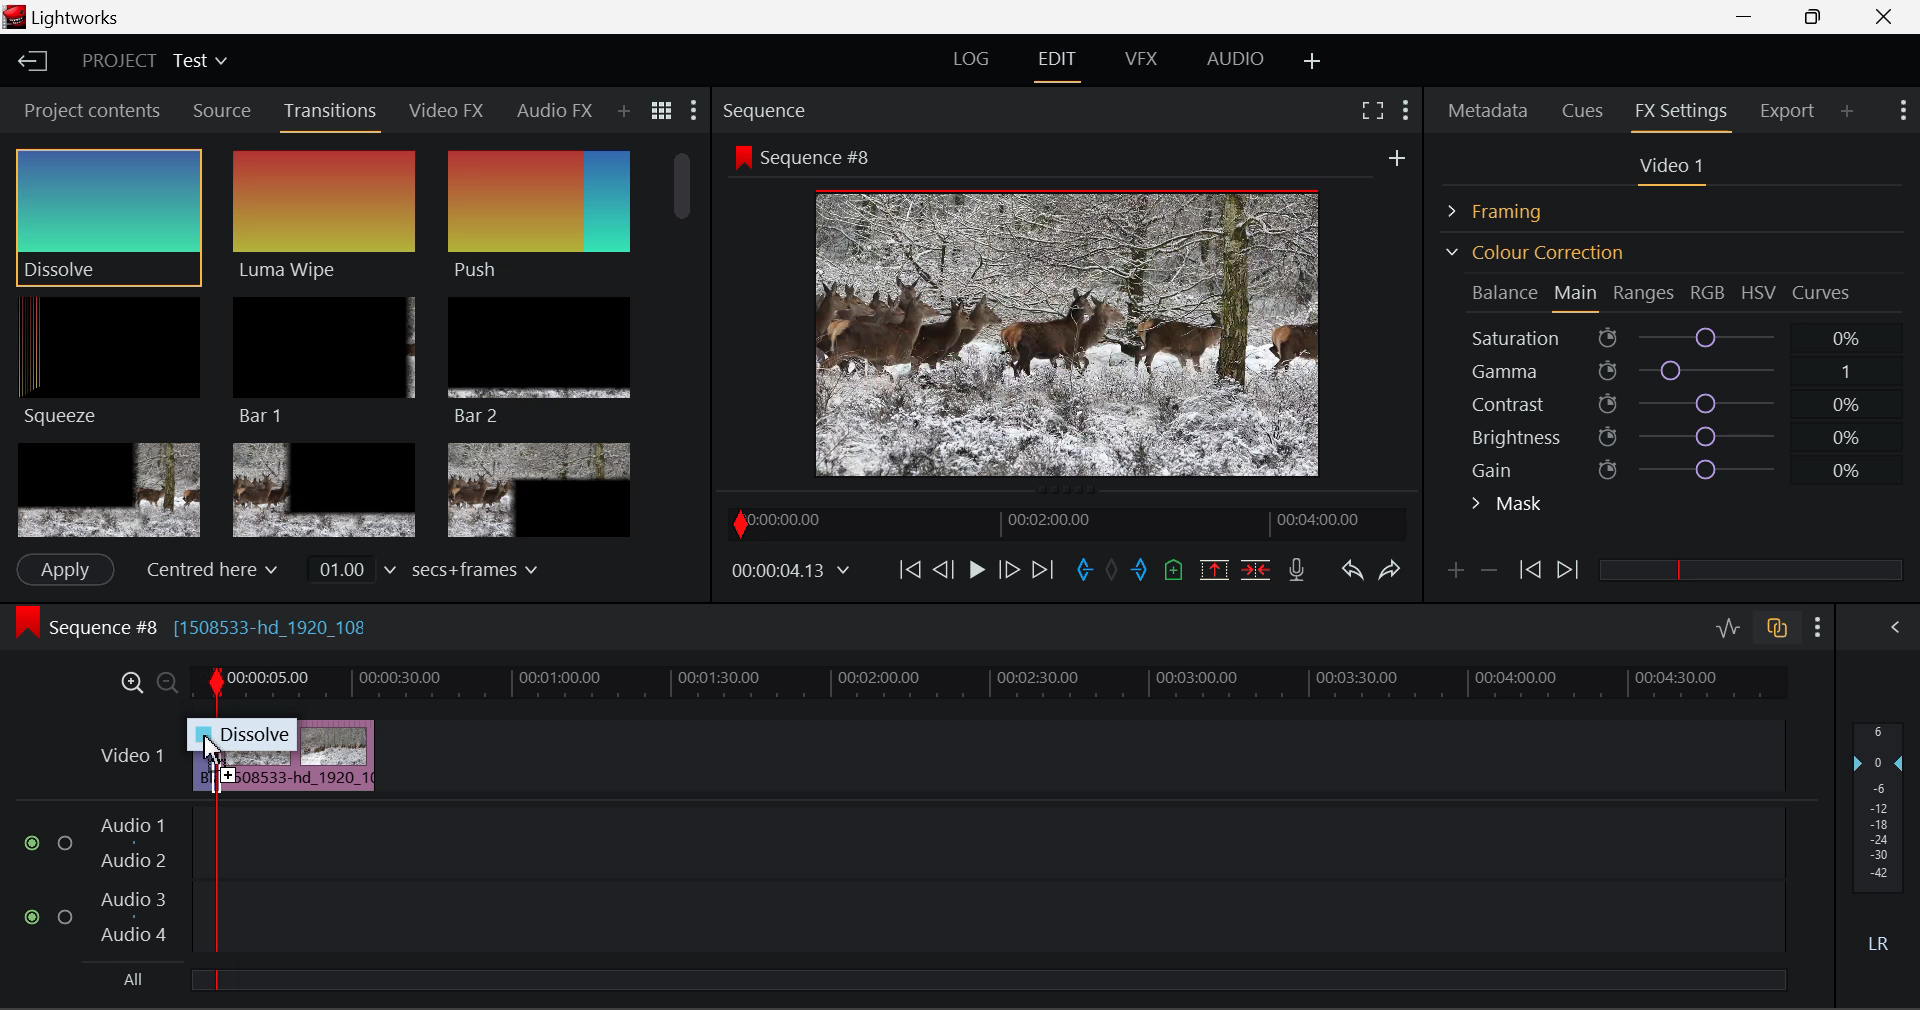 The width and height of the screenshot is (1920, 1010). What do you see at coordinates (1296, 569) in the screenshot?
I see `Recrod Voiceover` at bounding box center [1296, 569].